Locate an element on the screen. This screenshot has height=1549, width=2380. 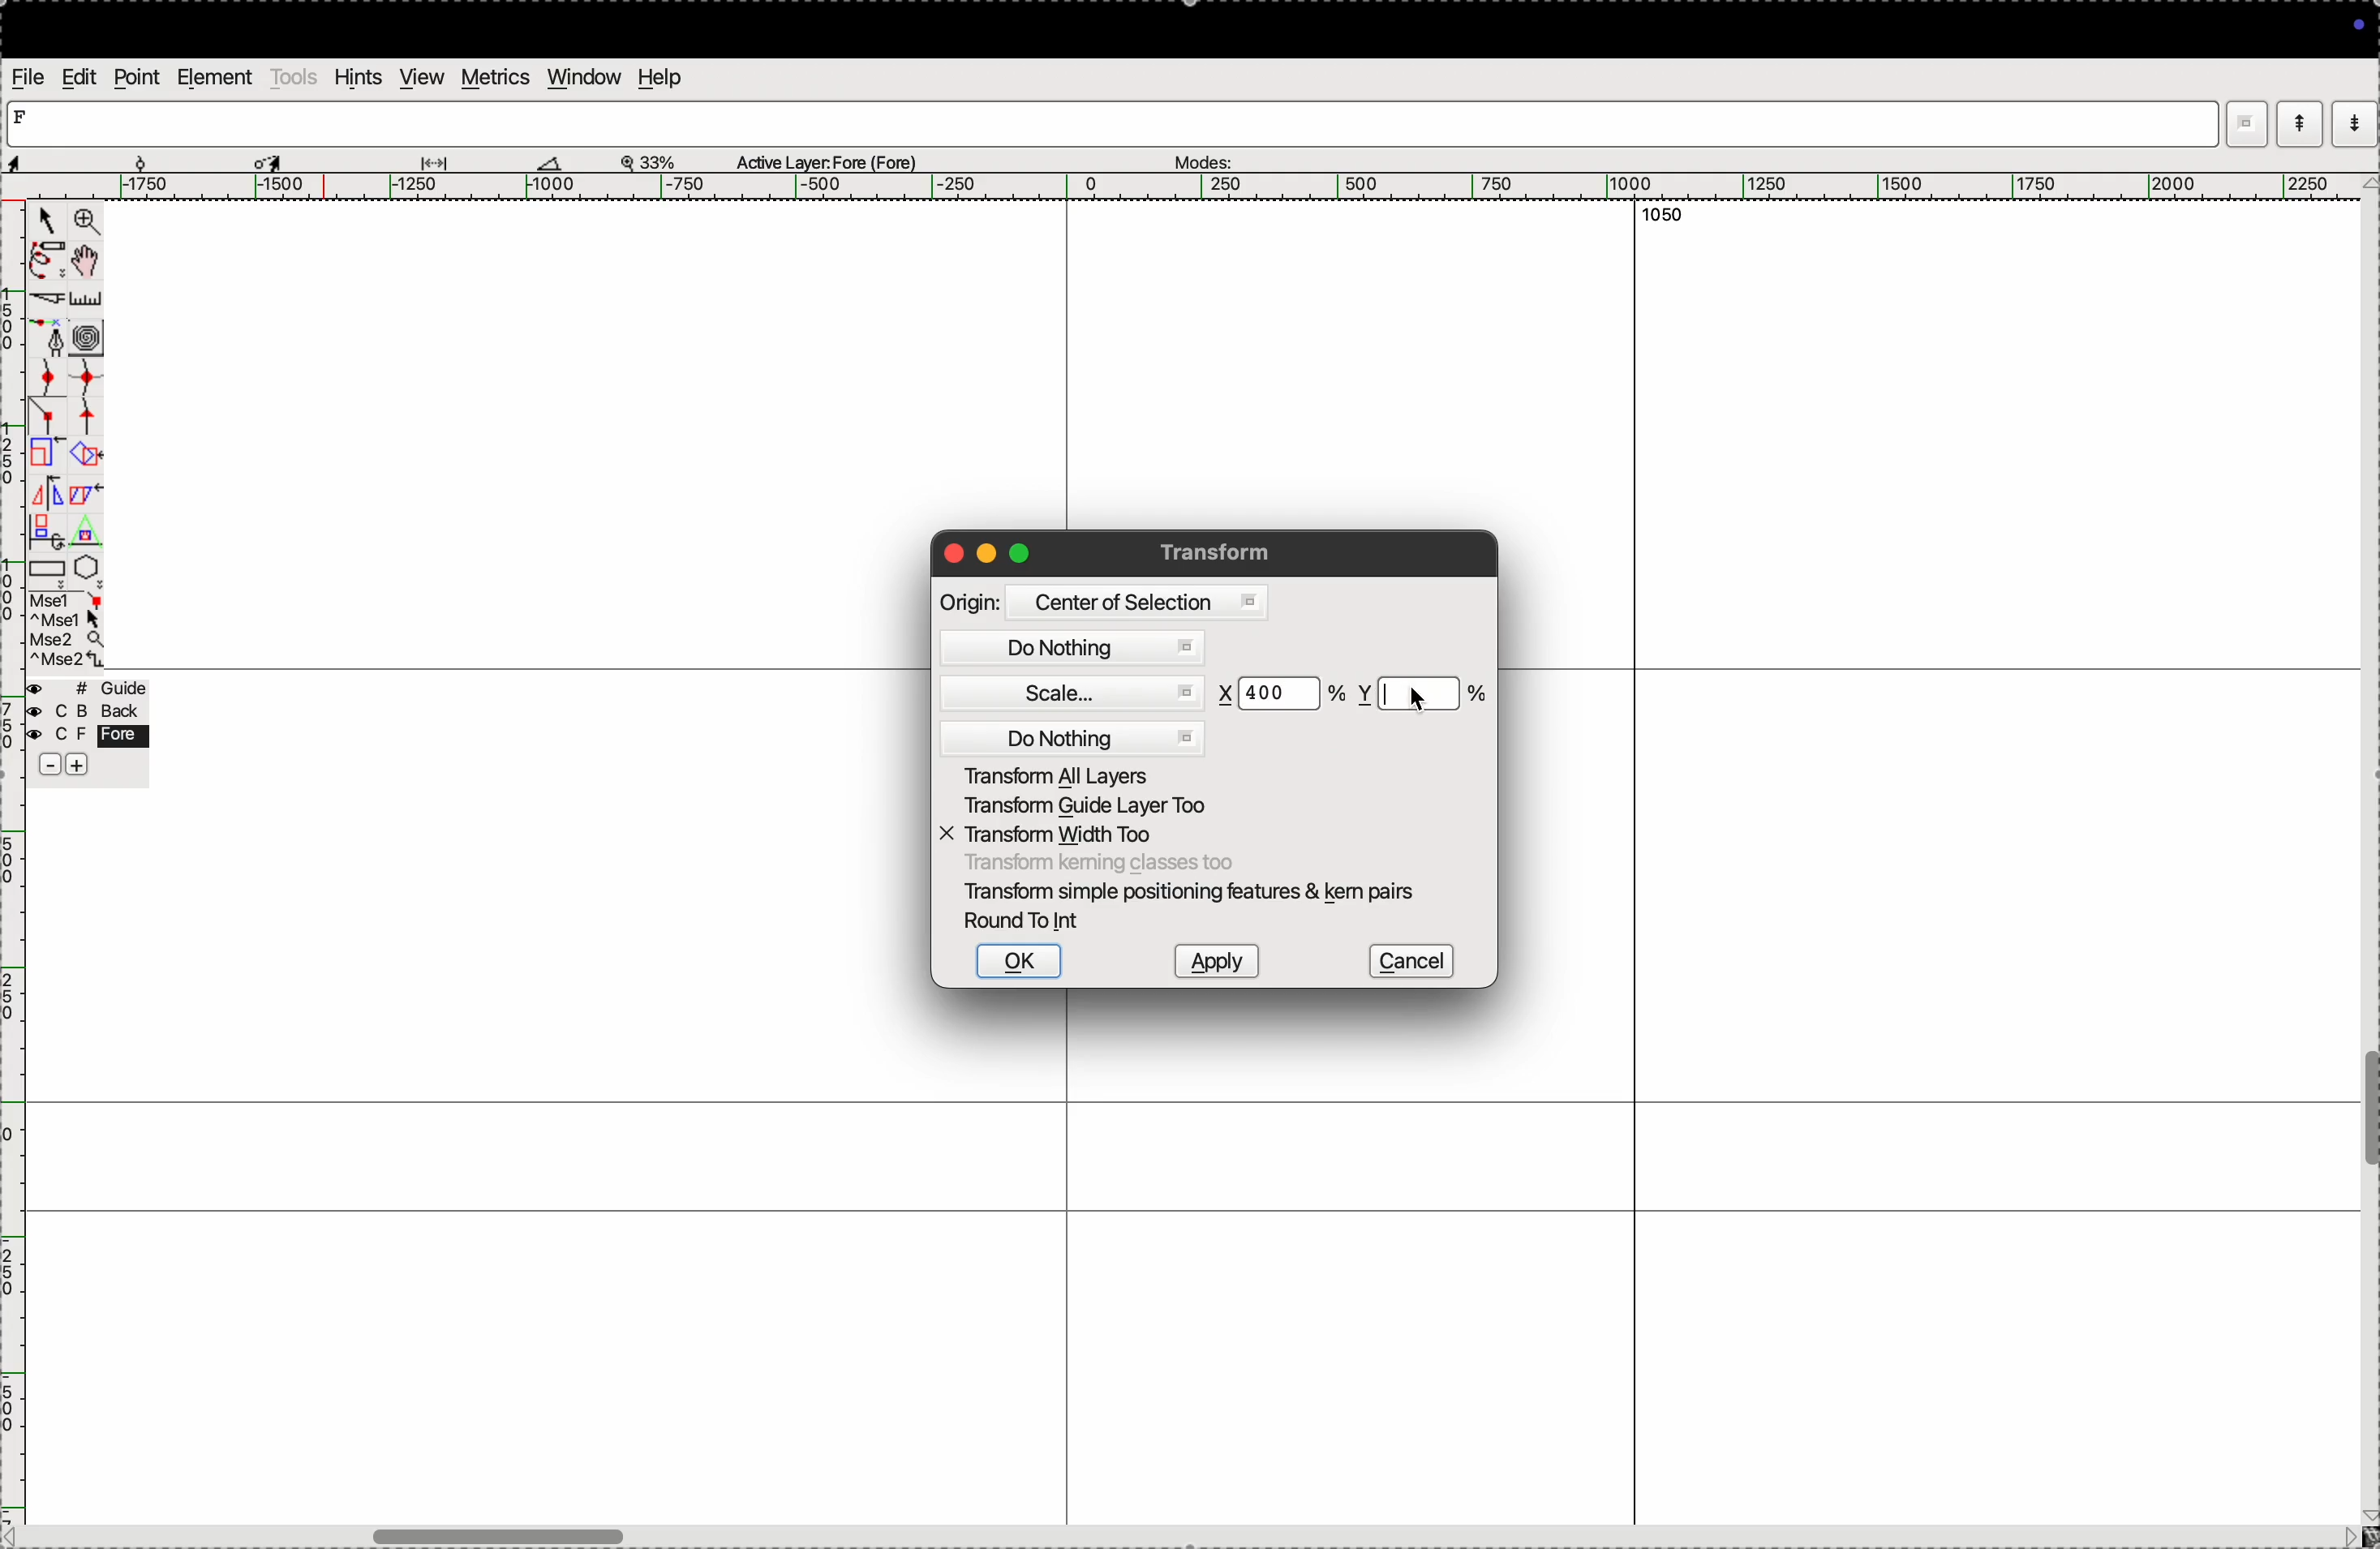
transform width too is located at coordinates (1060, 835).